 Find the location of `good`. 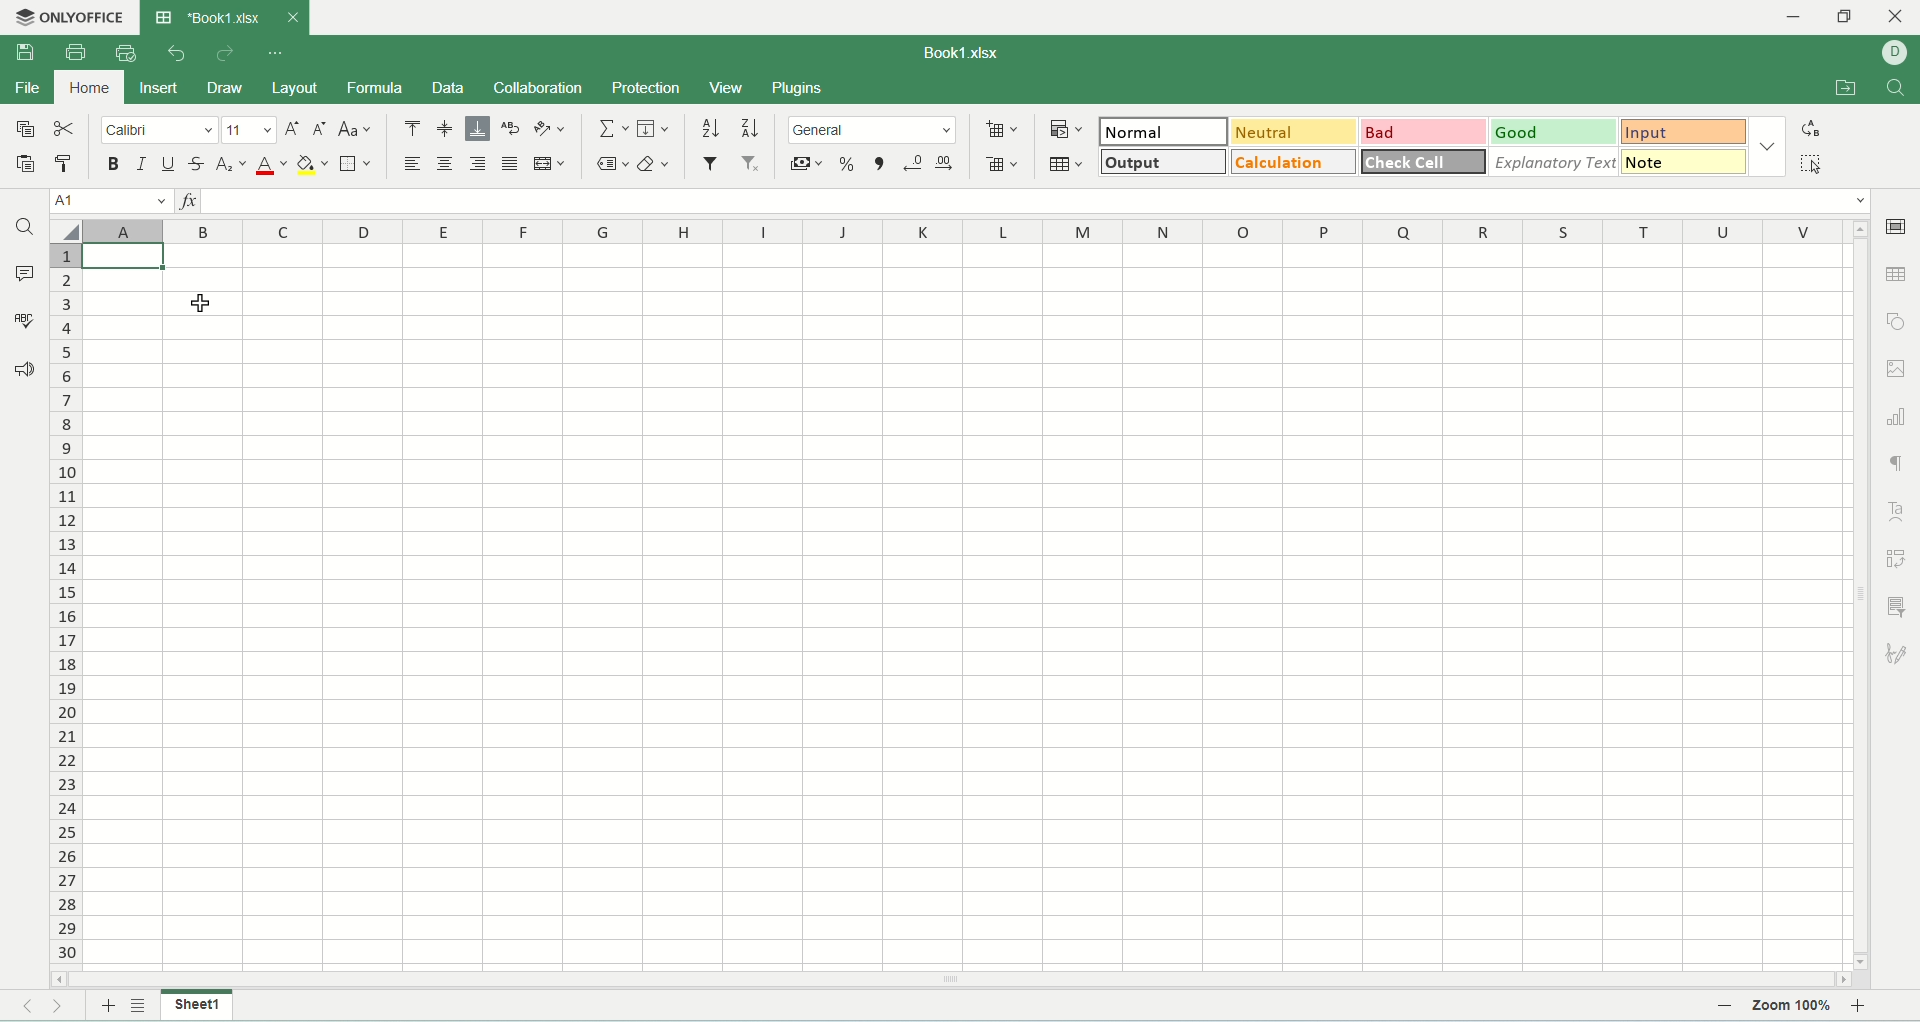

good is located at coordinates (1562, 132).